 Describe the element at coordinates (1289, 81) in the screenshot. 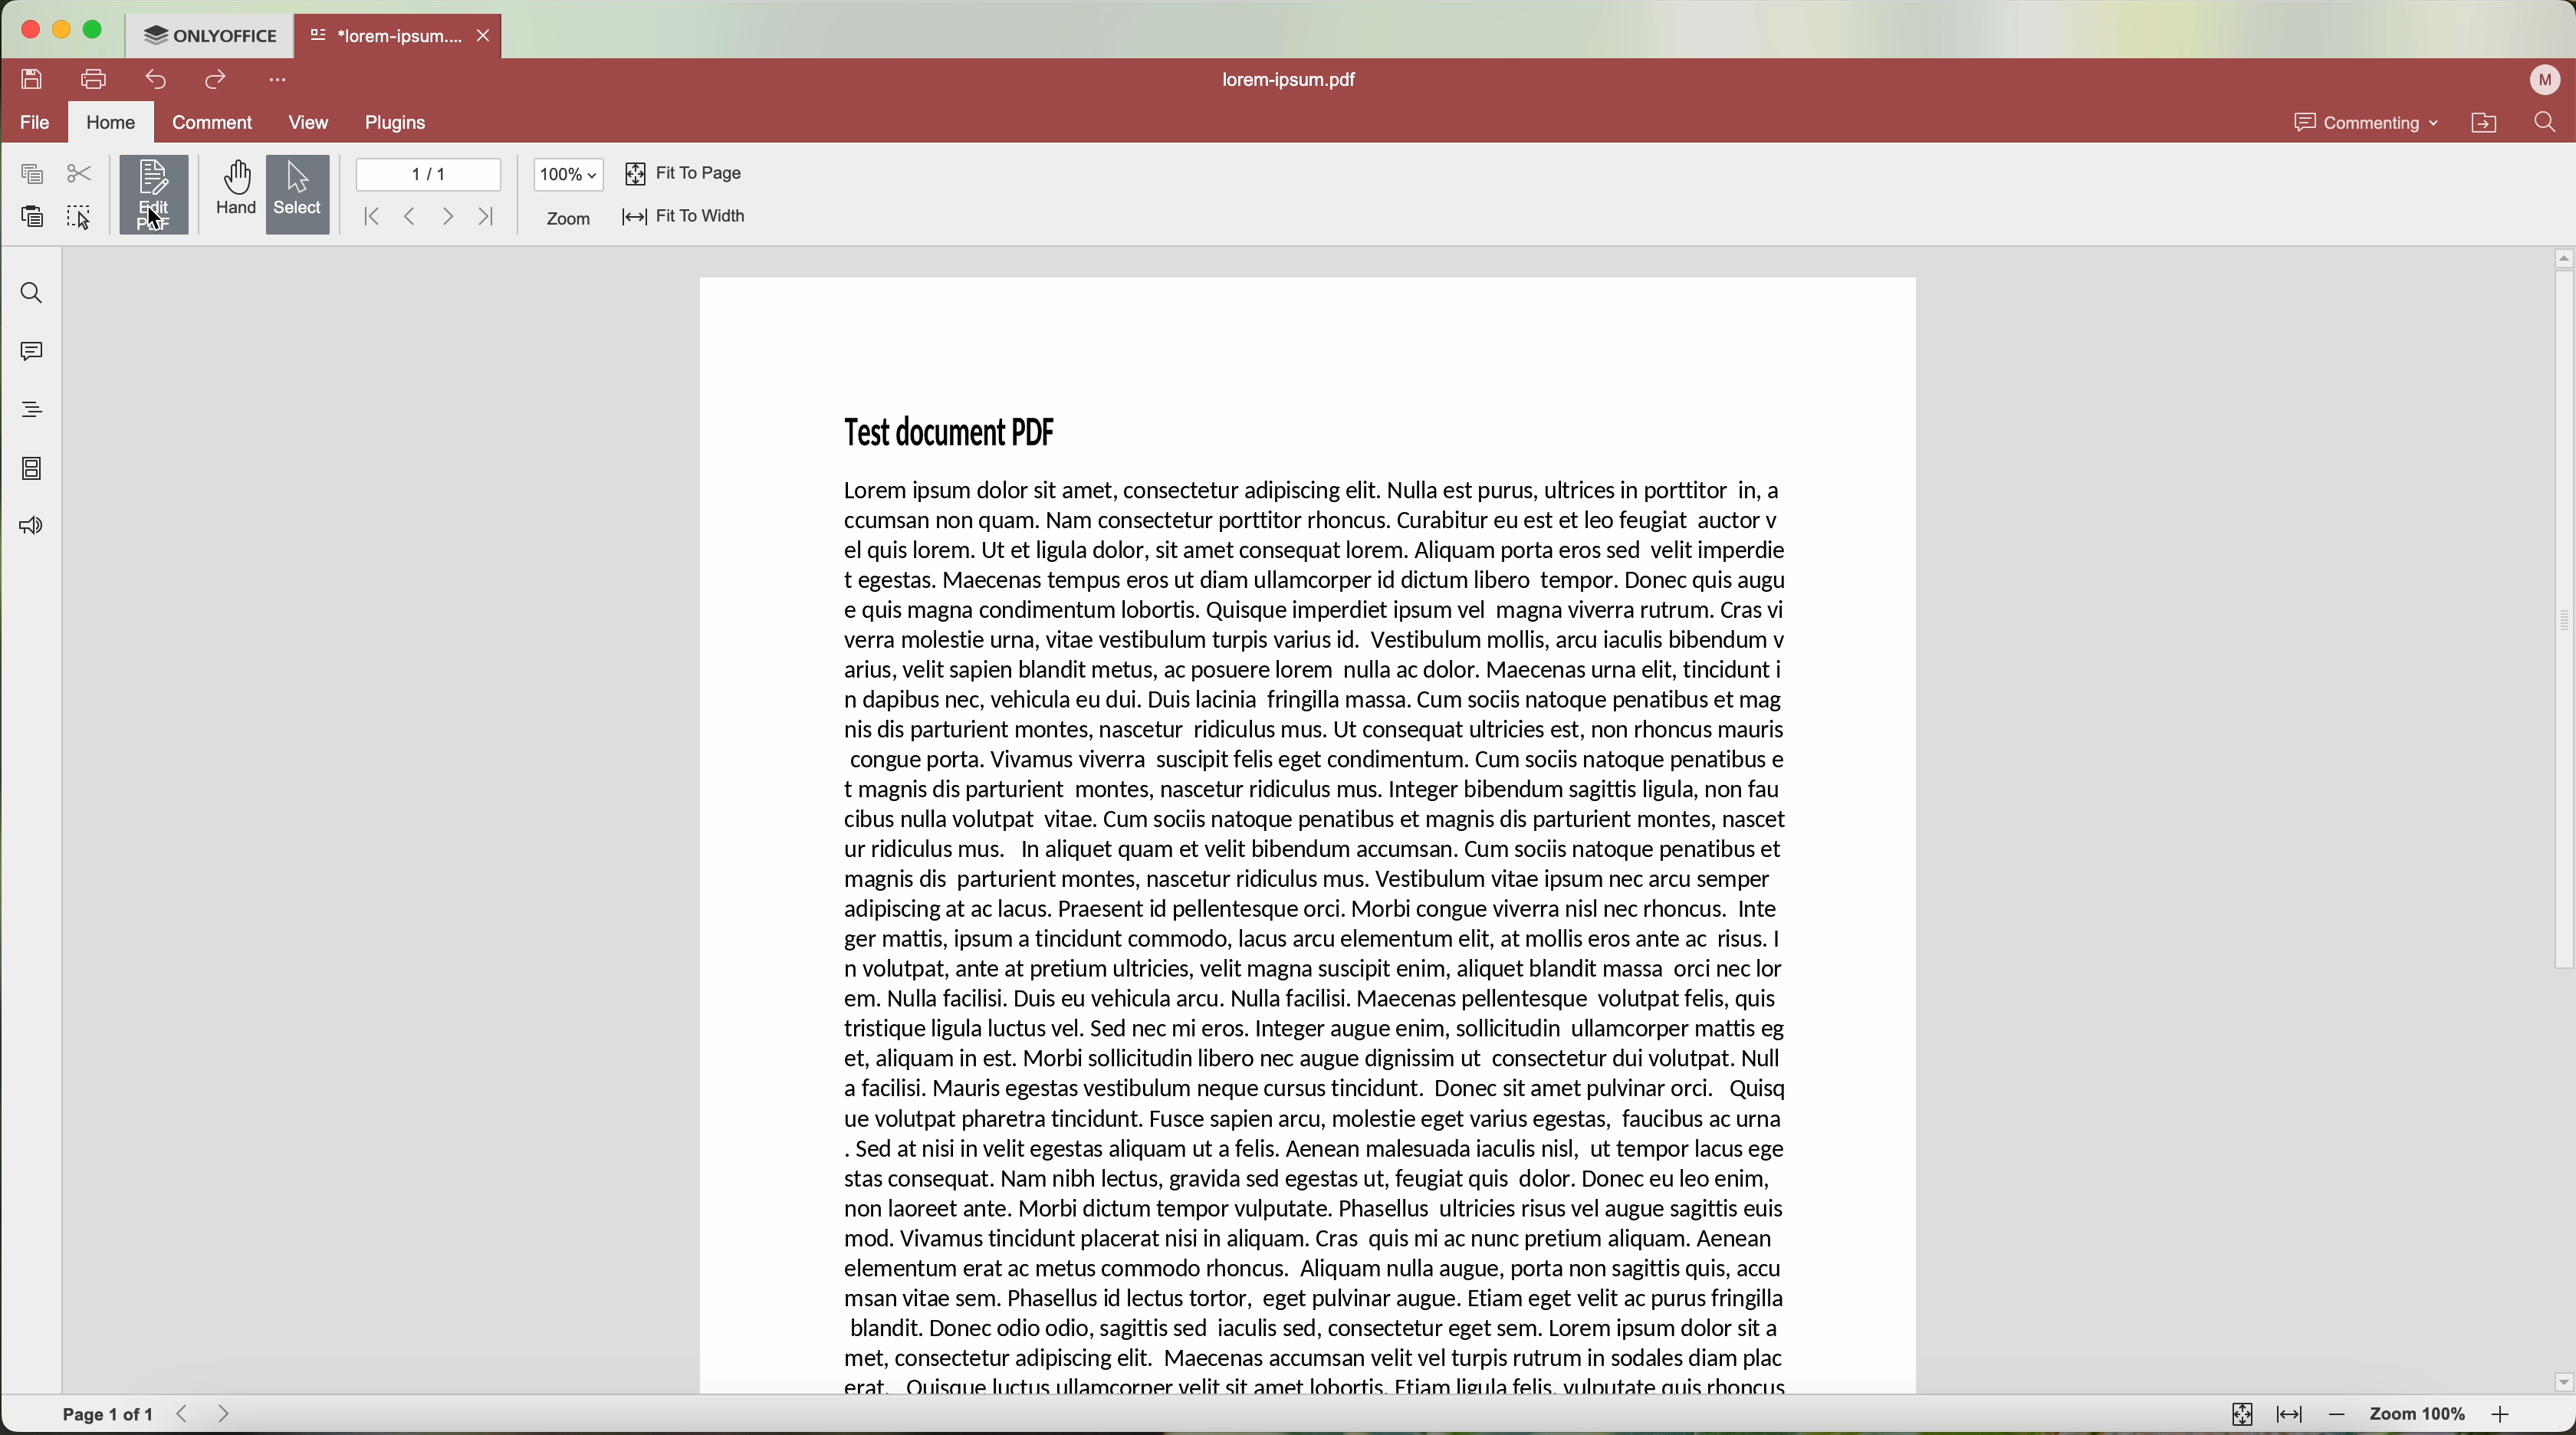

I see `file name` at that location.